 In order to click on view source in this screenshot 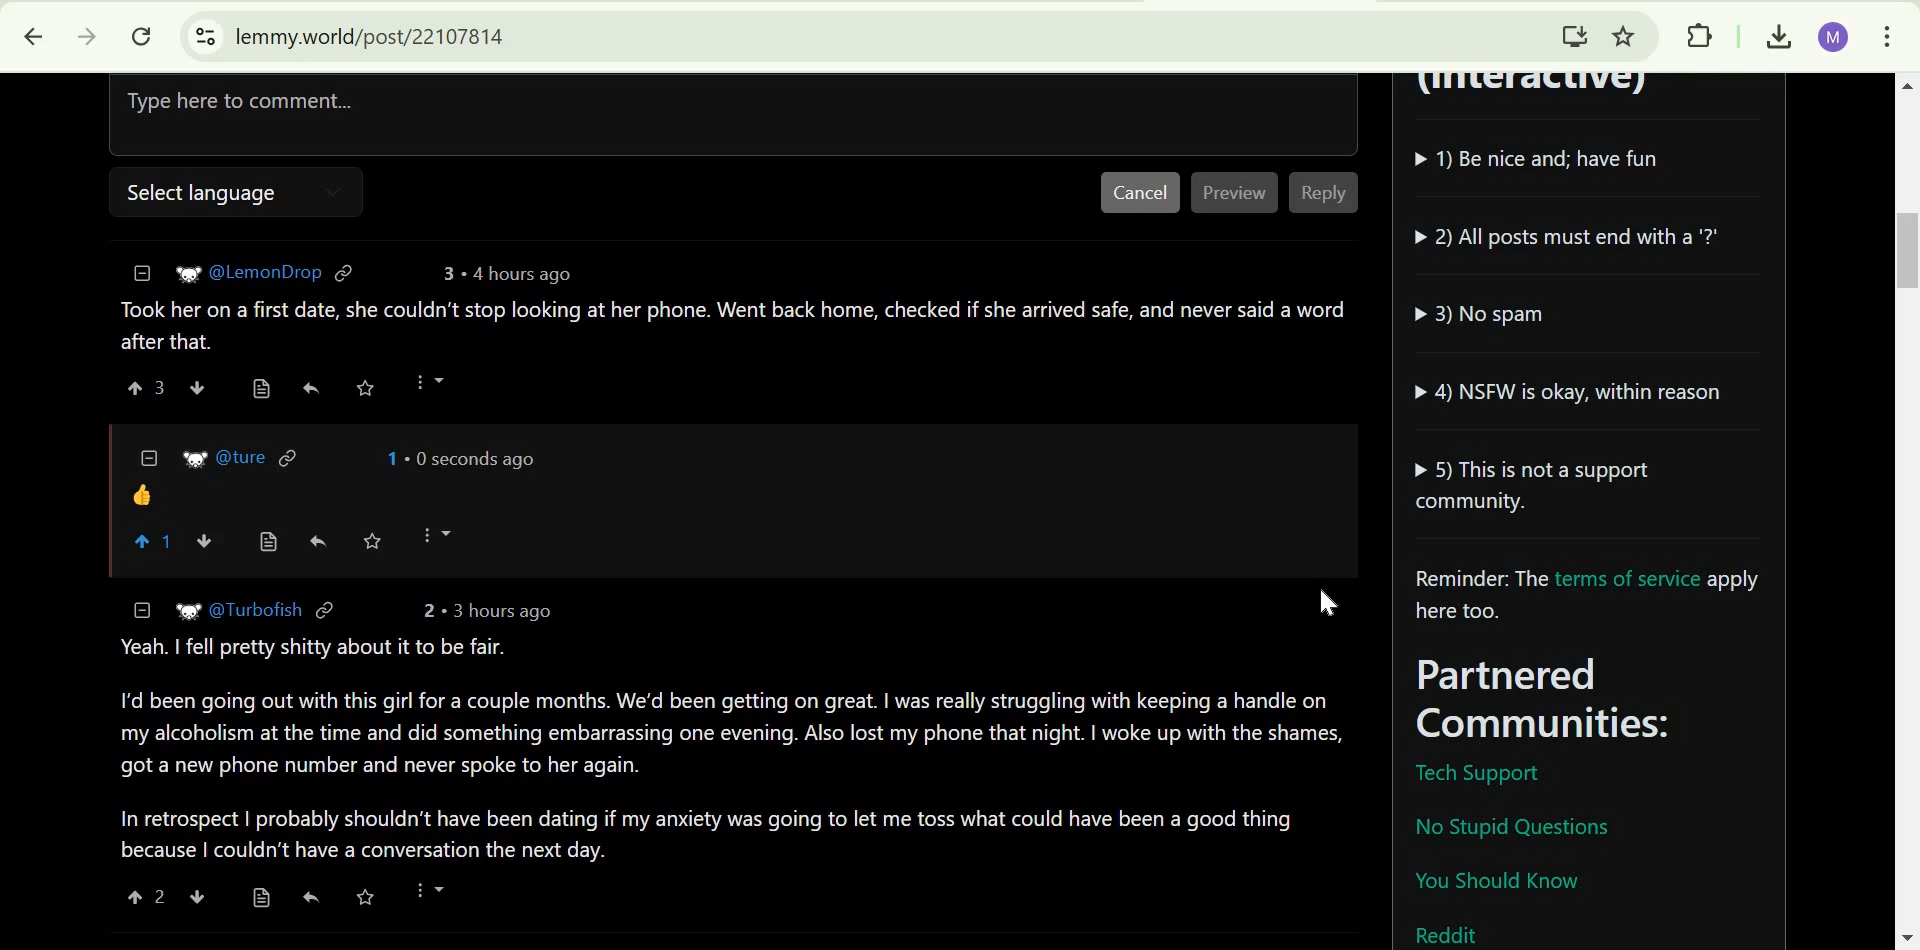, I will do `click(269, 542)`.